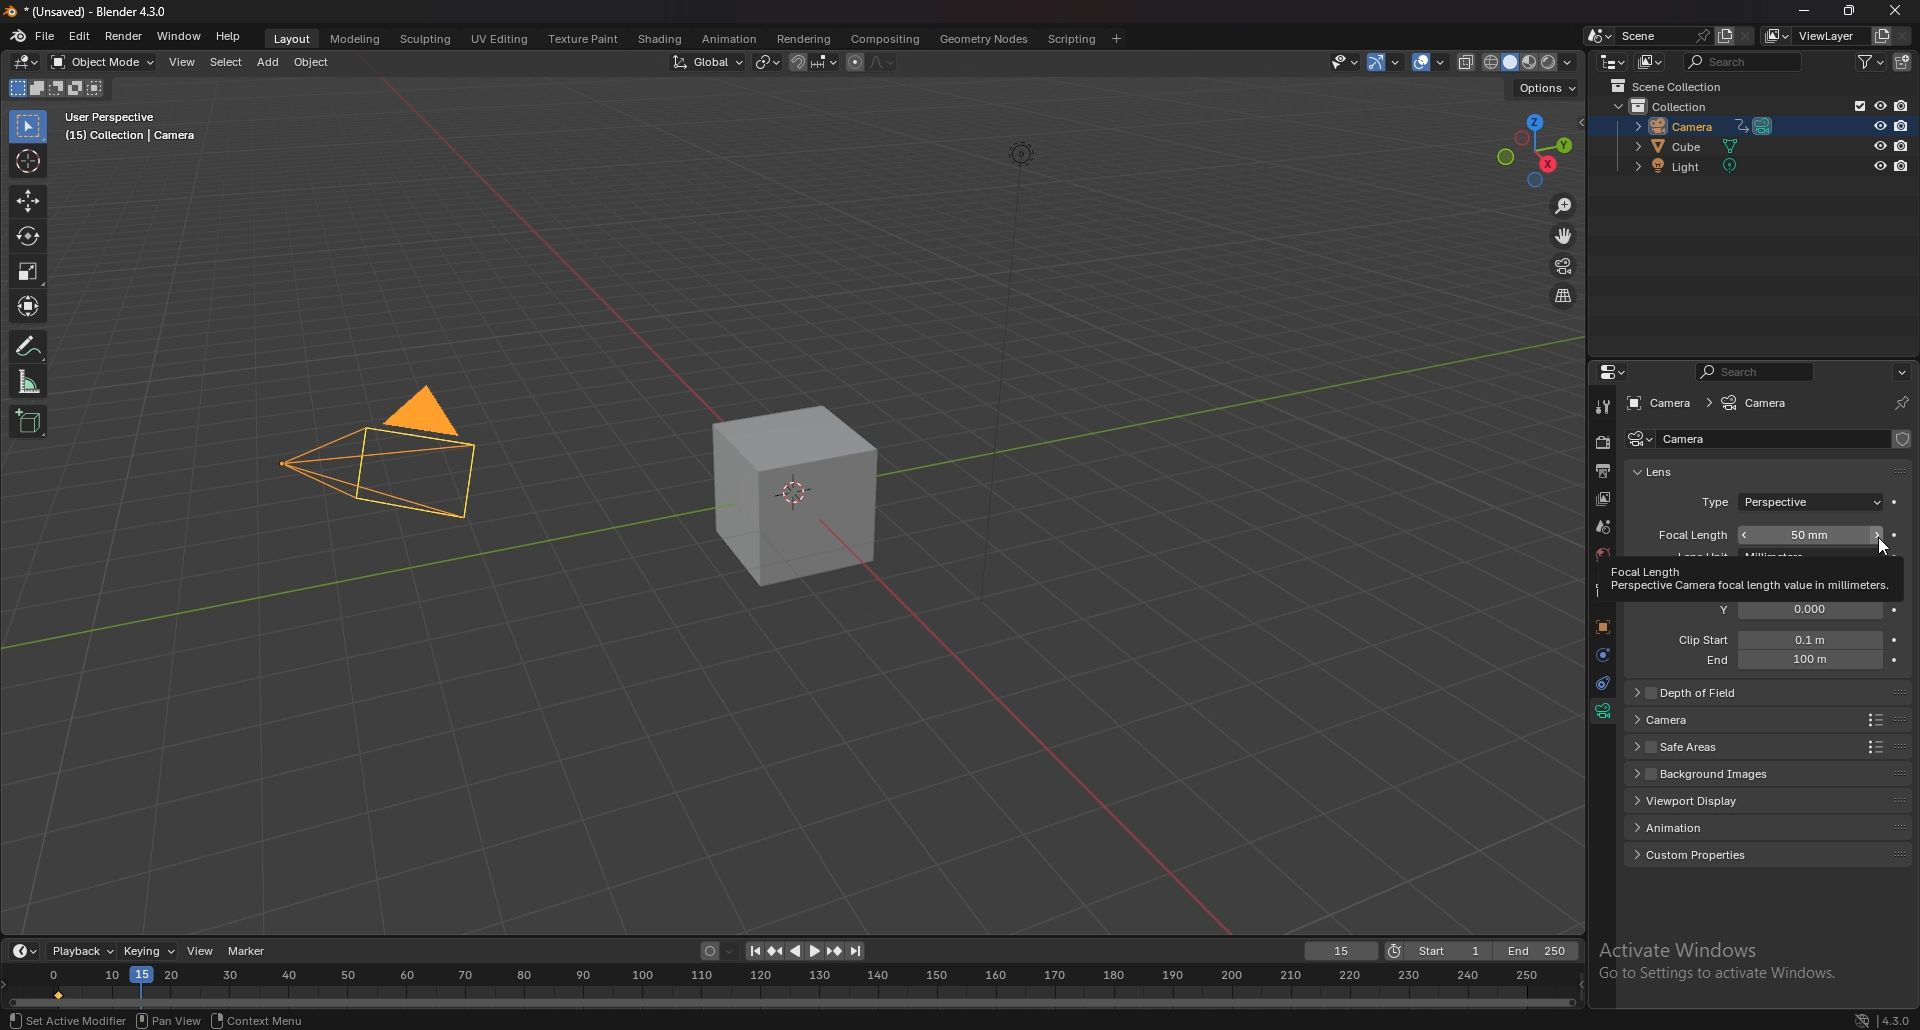  Describe the element at coordinates (1851, 13) in the screenshot. I see `resize` at that location.